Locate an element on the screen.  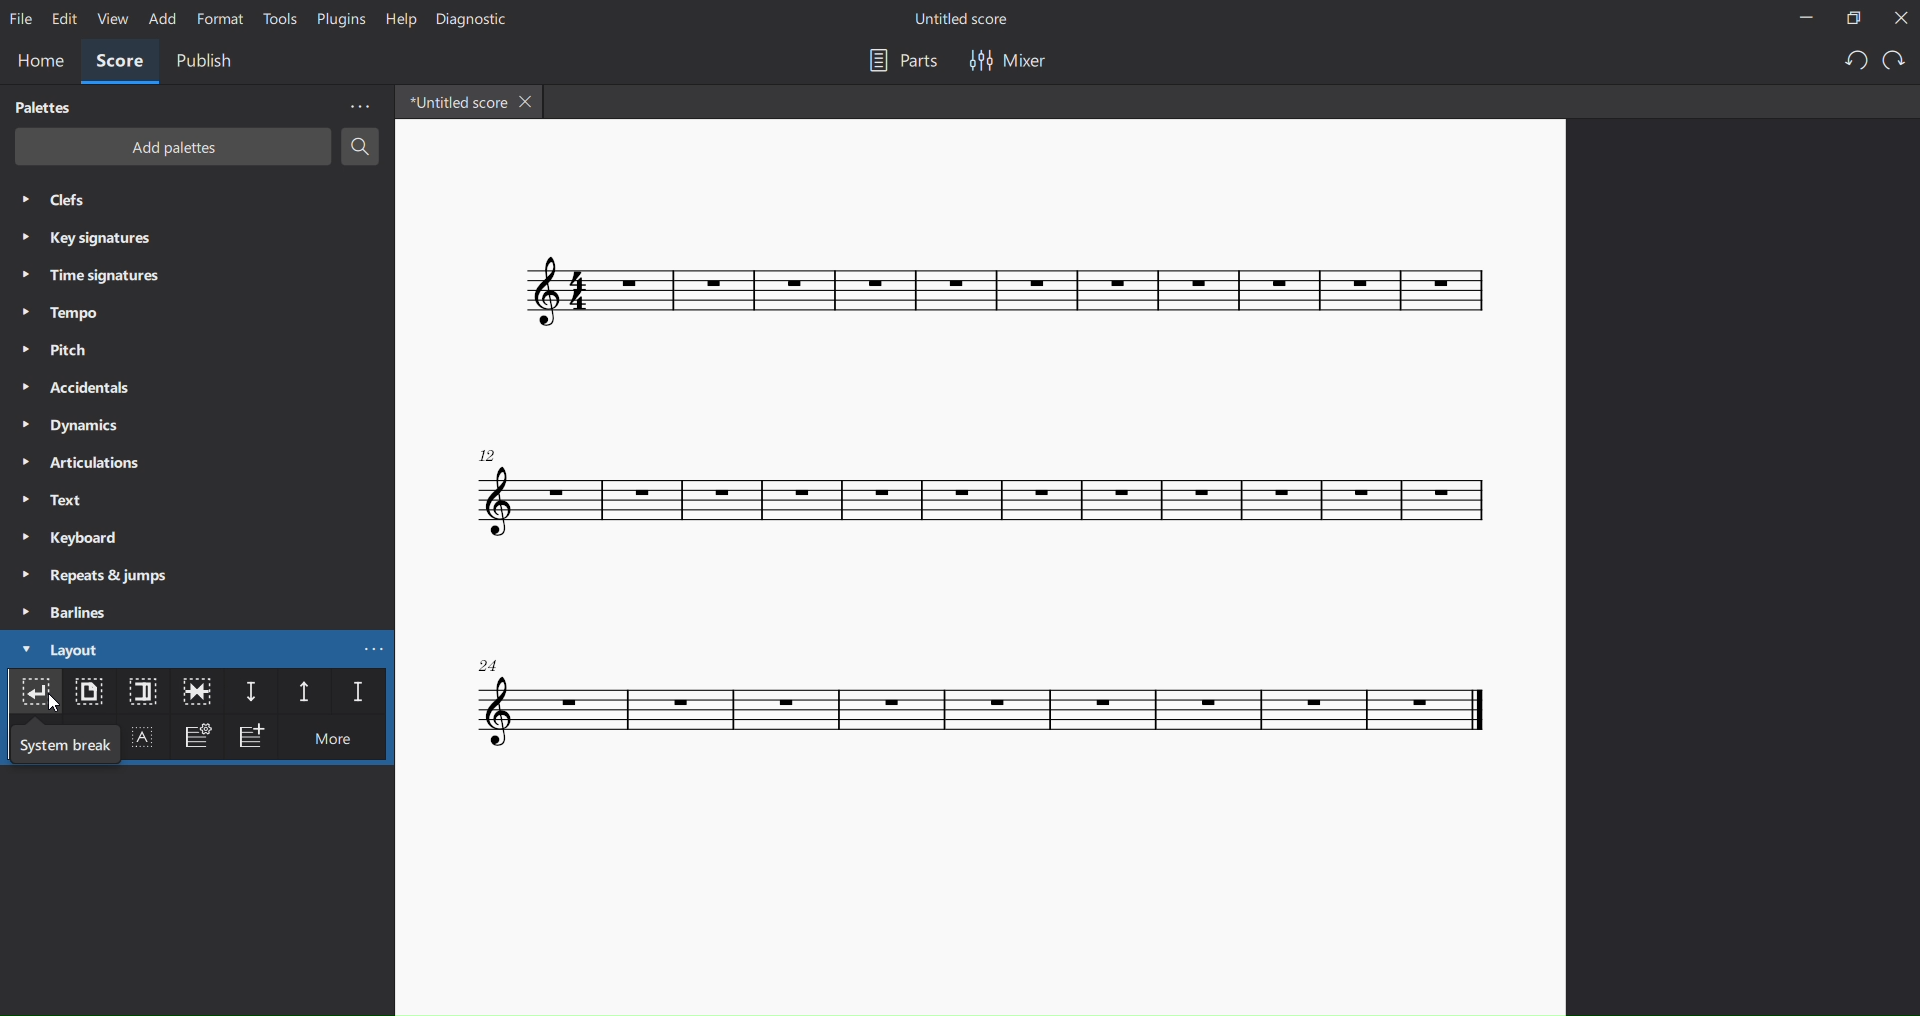
barlines is located at coordinates (67, 612).